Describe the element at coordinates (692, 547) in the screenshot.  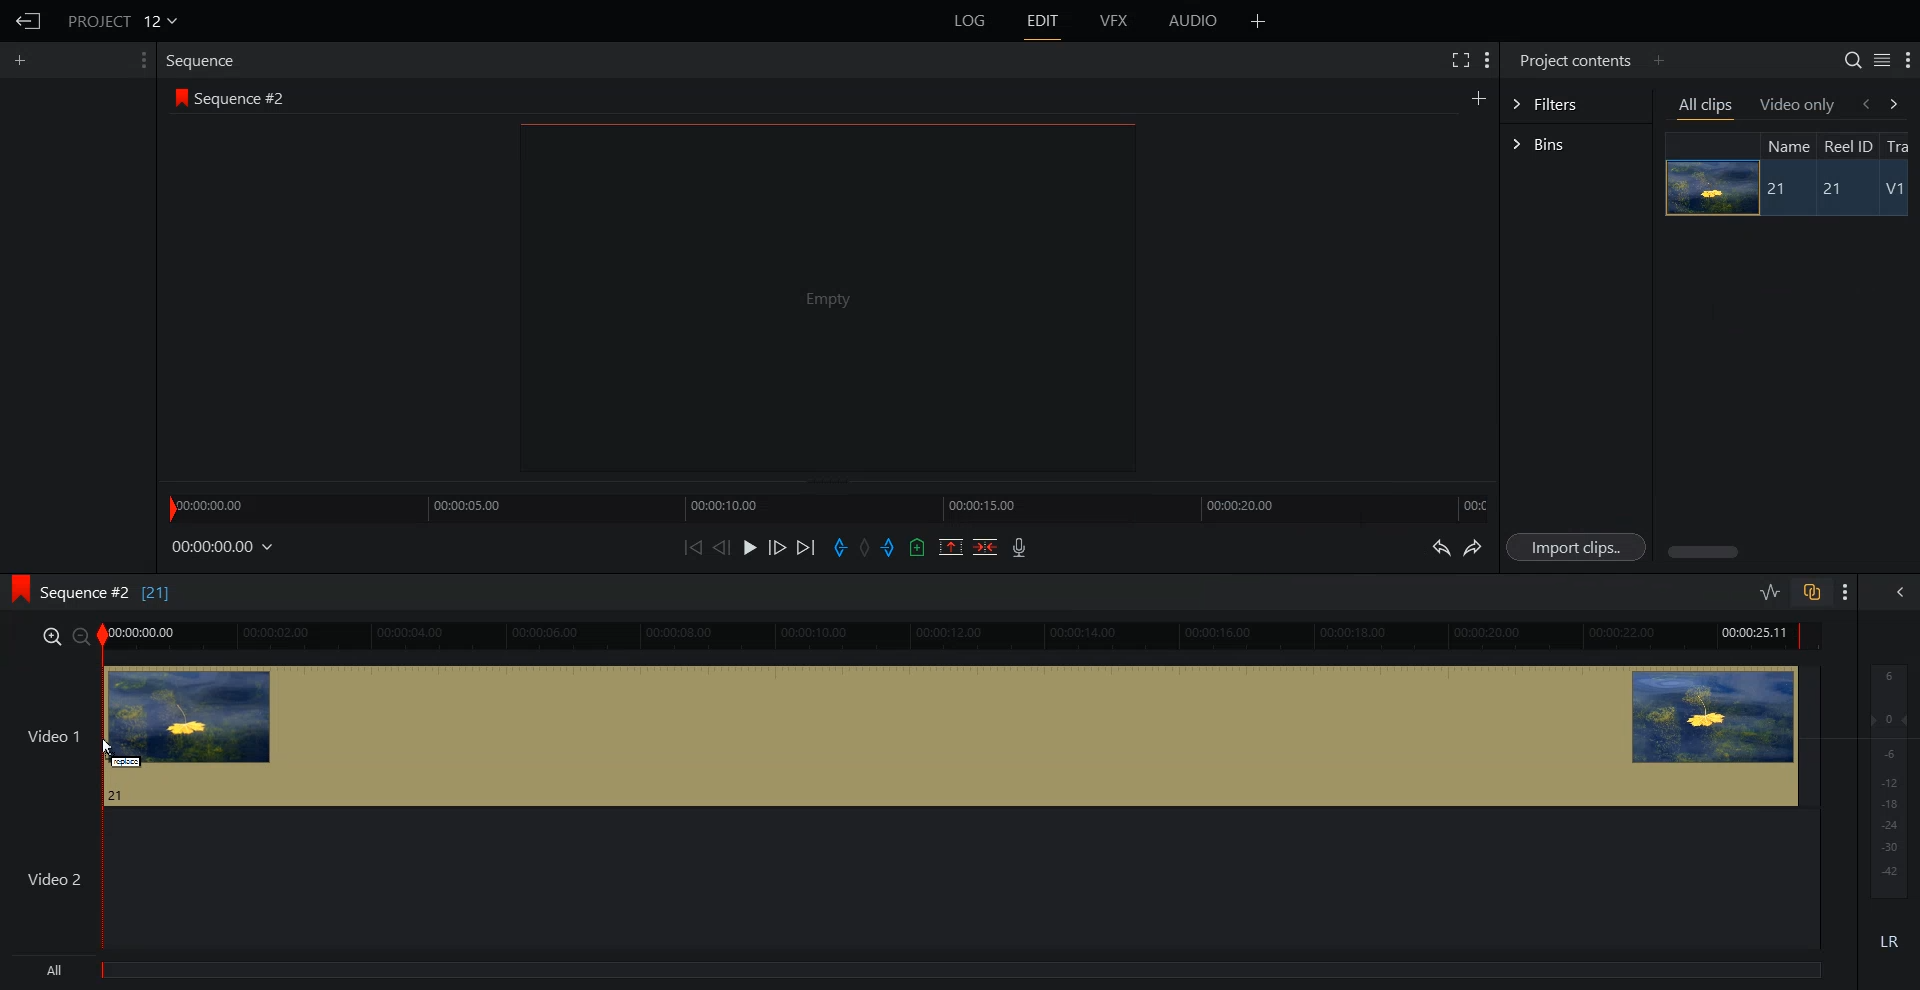
I see `Move Backward` at that location.